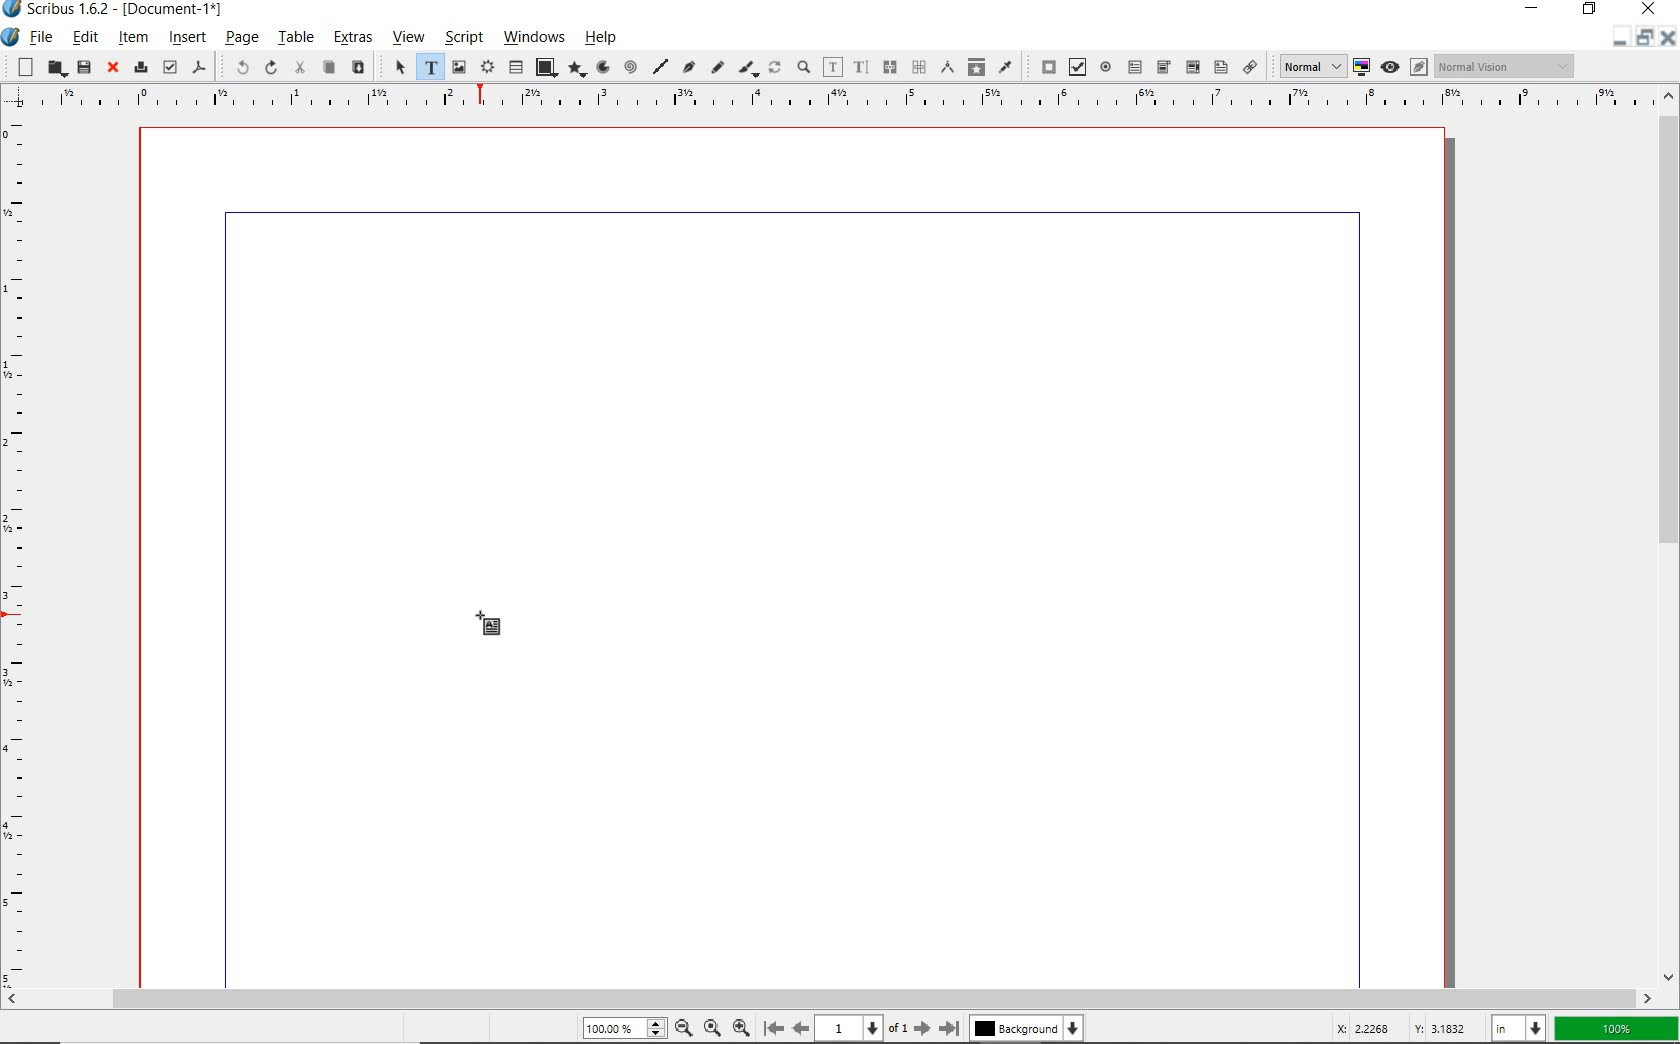 Image resolution: width=1680 pixels, height=1044 pixels. Describe the element at coordinates (187, 39) in the screenshot. I see `insert` at that location.